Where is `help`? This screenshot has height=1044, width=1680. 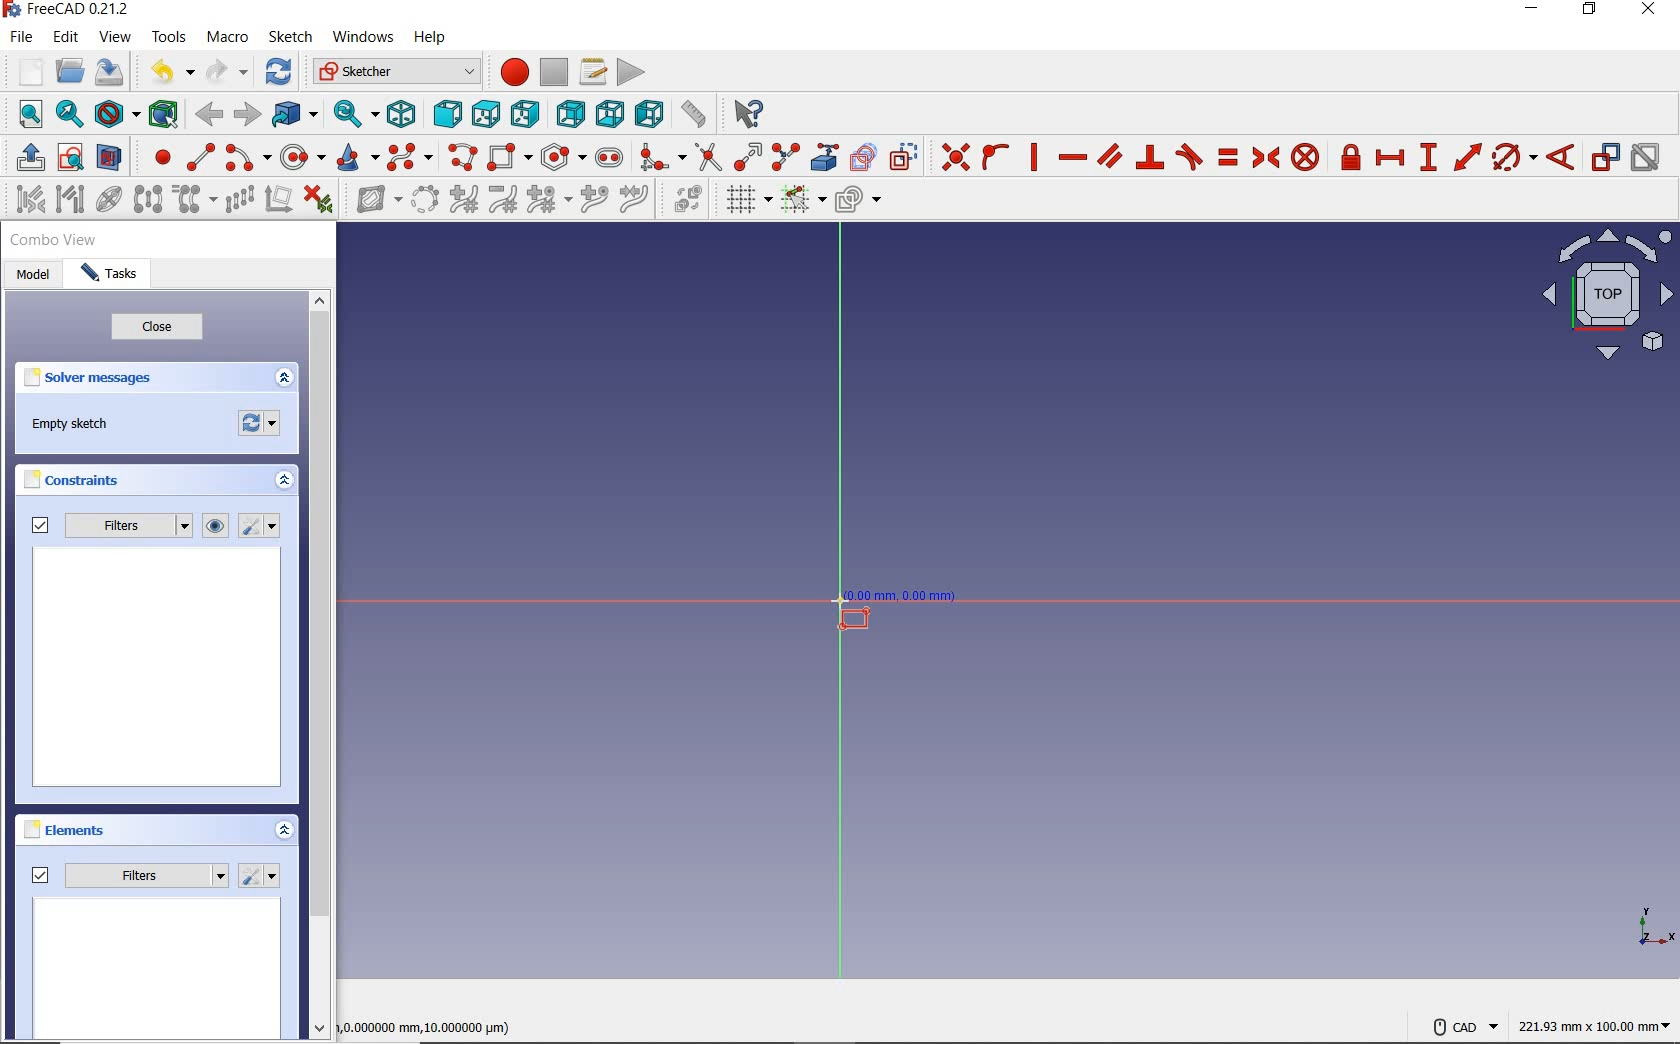
help is located at coordinates (431, 37).